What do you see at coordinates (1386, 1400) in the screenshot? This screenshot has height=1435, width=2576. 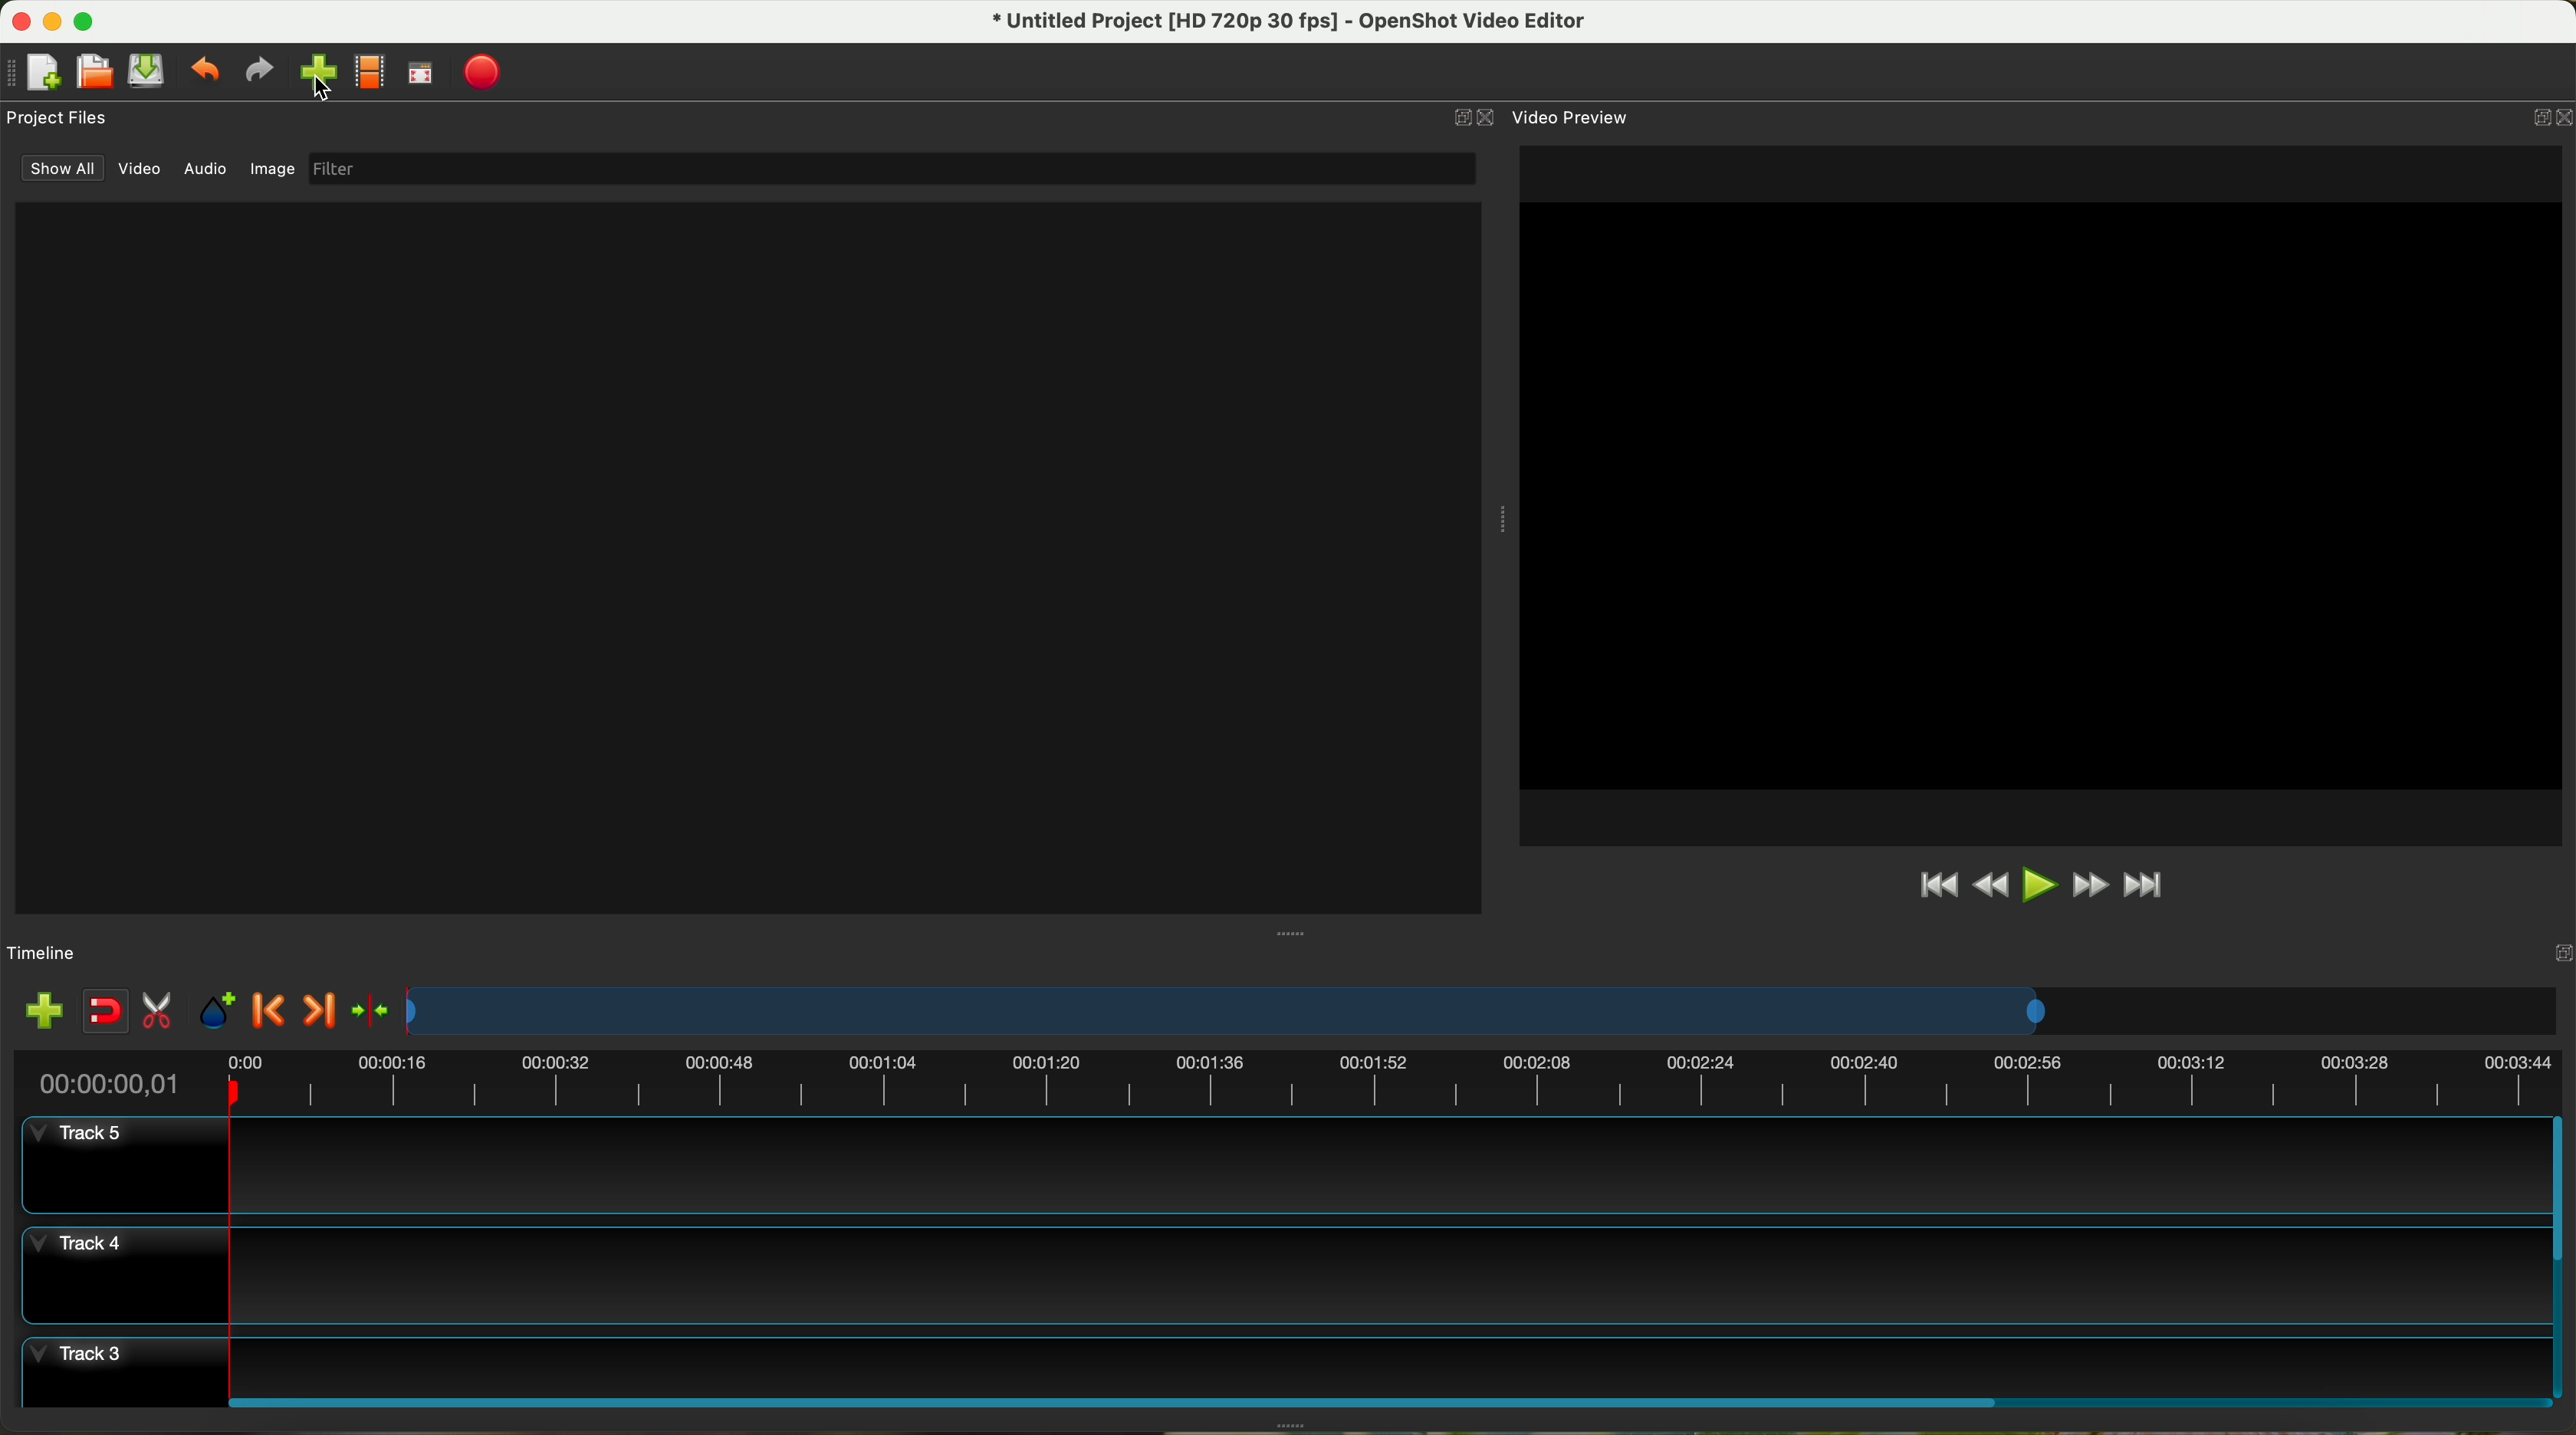 I see `scroll bar` at bounding box center [1386, 1400].